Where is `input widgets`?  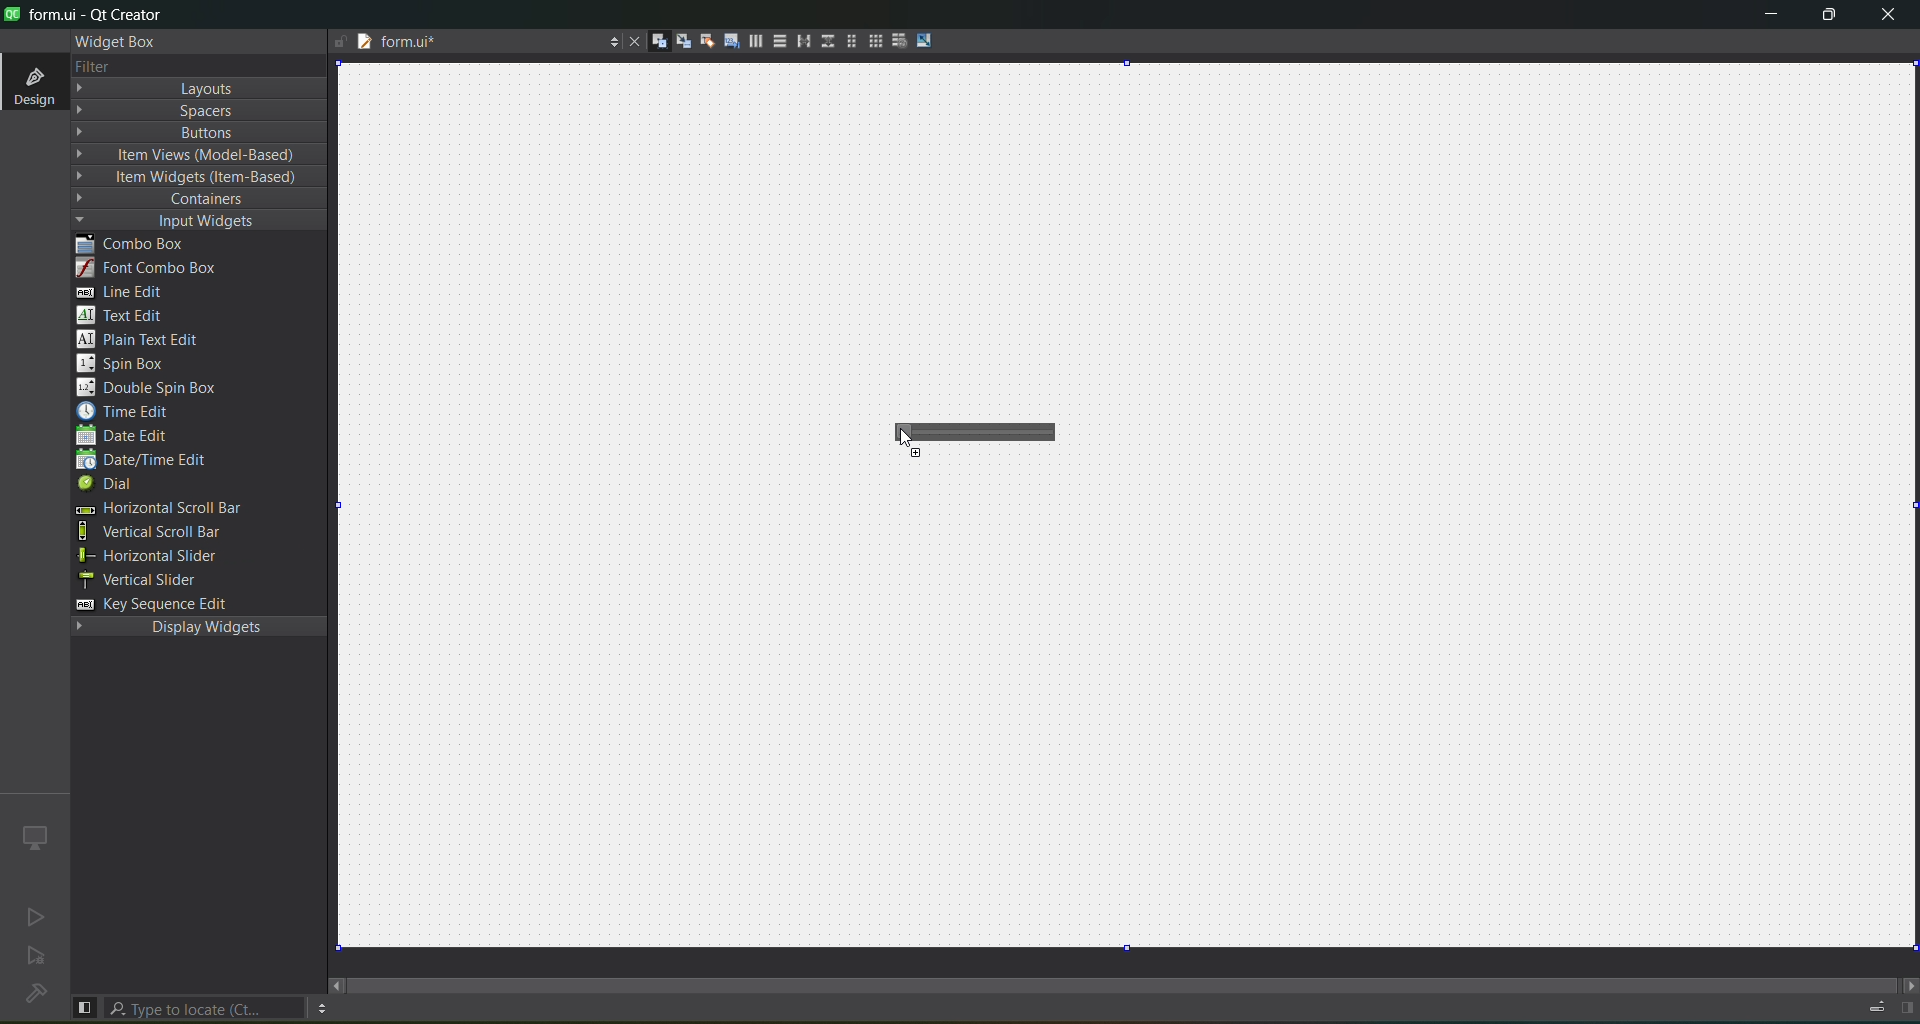 input widgets is located at coordinates (180, 220).